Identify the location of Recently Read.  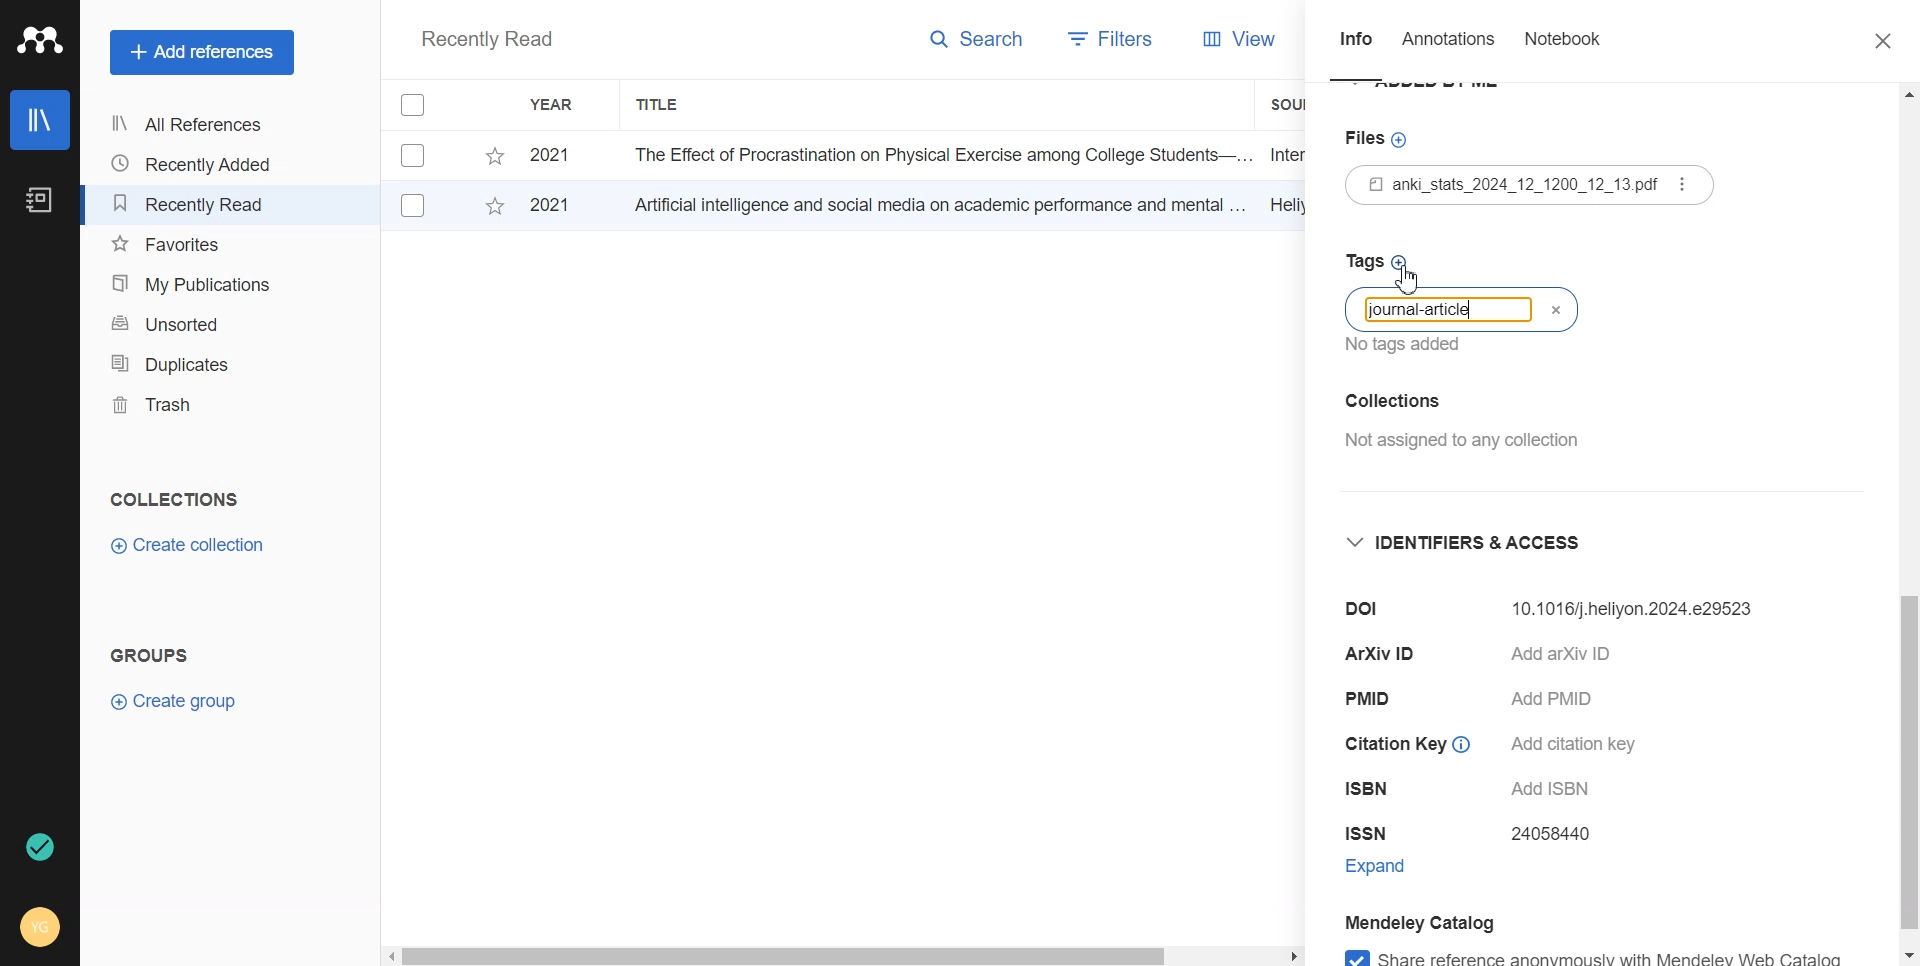
(195, 204).